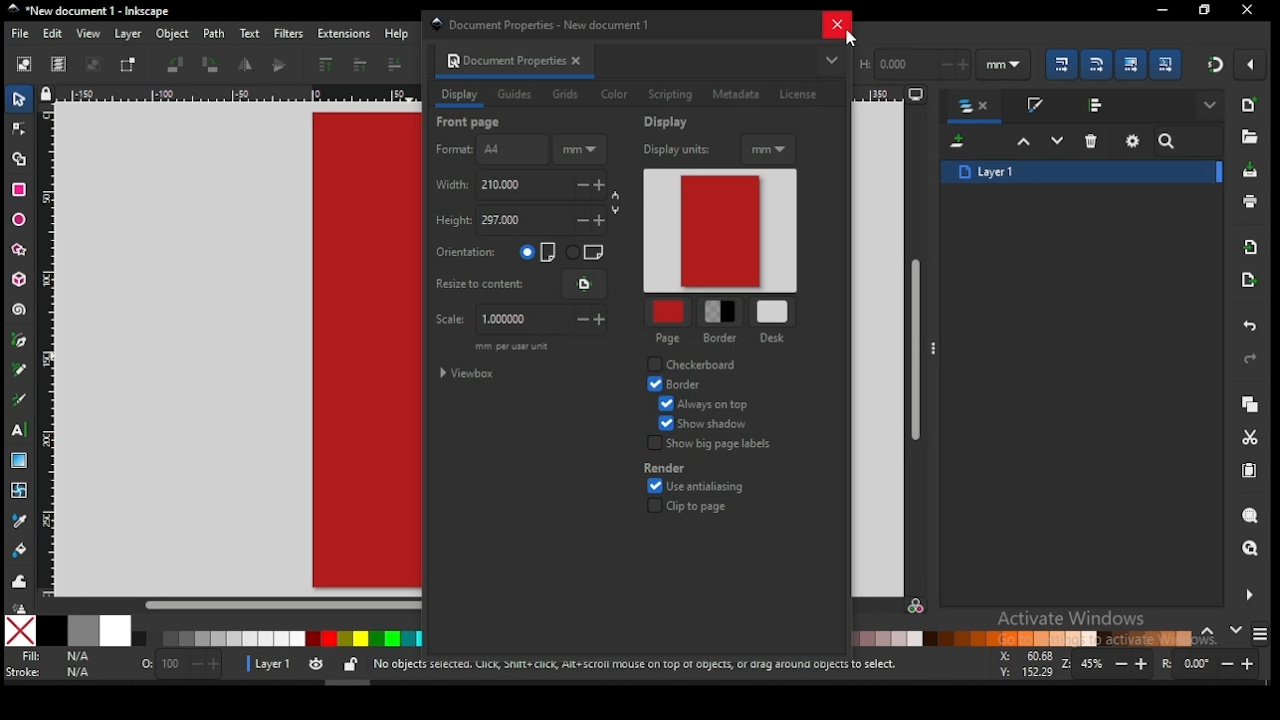 This screenshot has height=720, width=1280. What do you see at coordinates (1069, 620) in the screenshot?
I see `activate windows` at bounding box center [1069, 620].